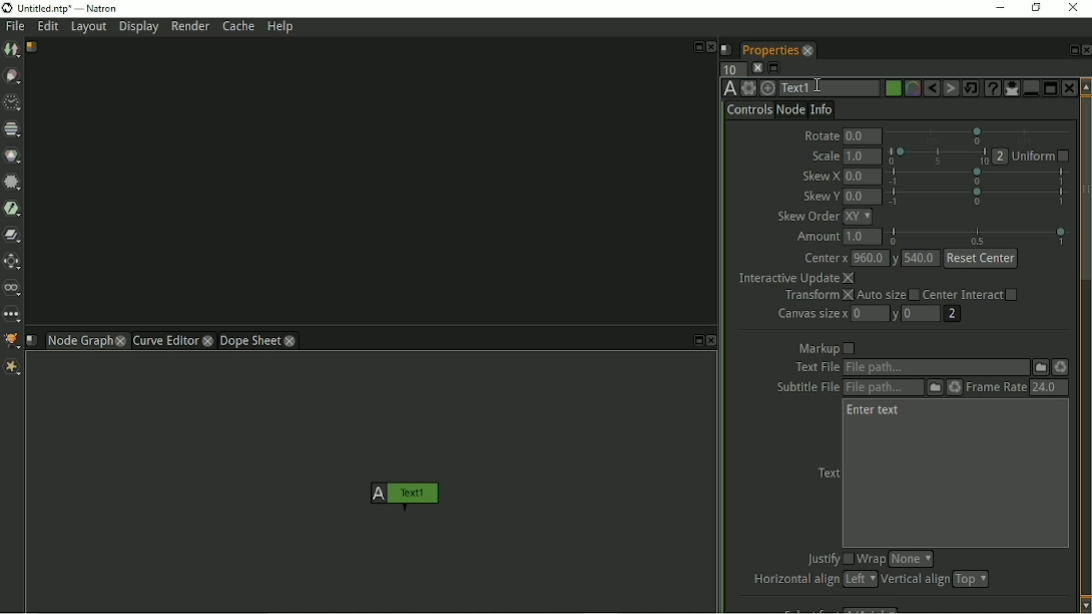 The width and height of the screenshot is (1092, 614). Describe the element at coordinates (748, 88) in the screenshot. I see `Settings and presets` at that location.